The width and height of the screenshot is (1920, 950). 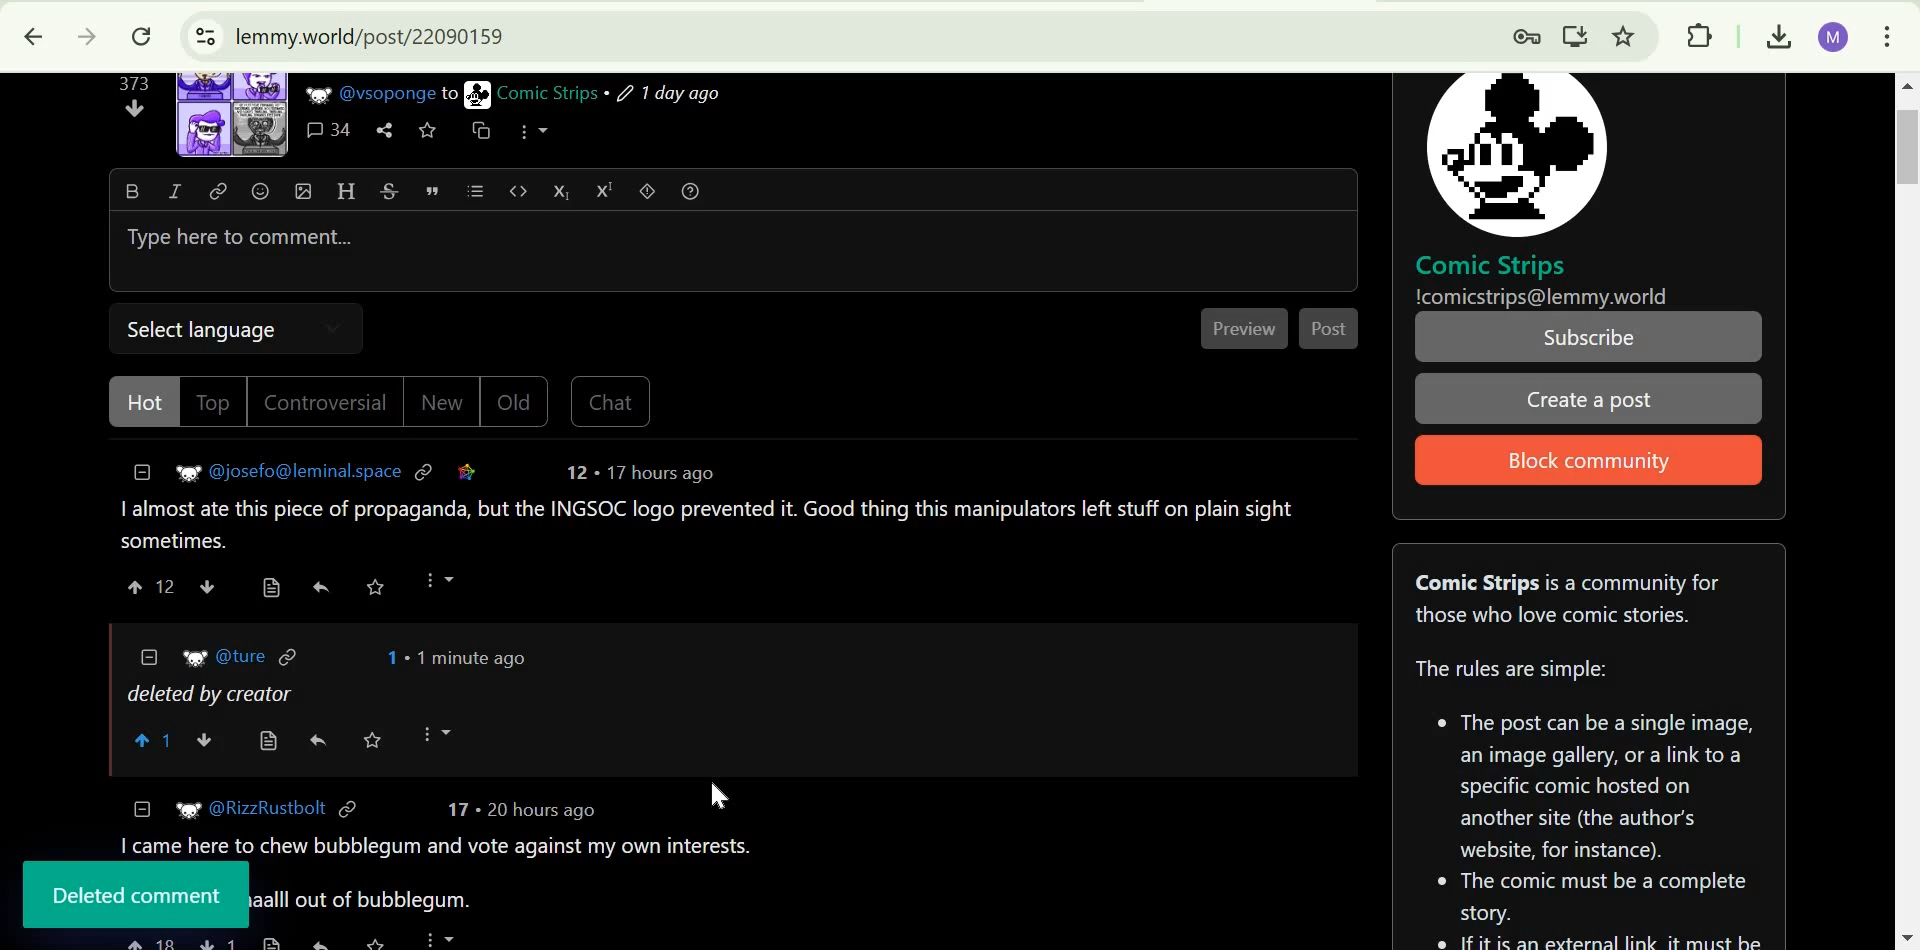 What do you see at coordinates (218, 940) in the screenshot?
I see `downvote` at bounding box center [218, 940].